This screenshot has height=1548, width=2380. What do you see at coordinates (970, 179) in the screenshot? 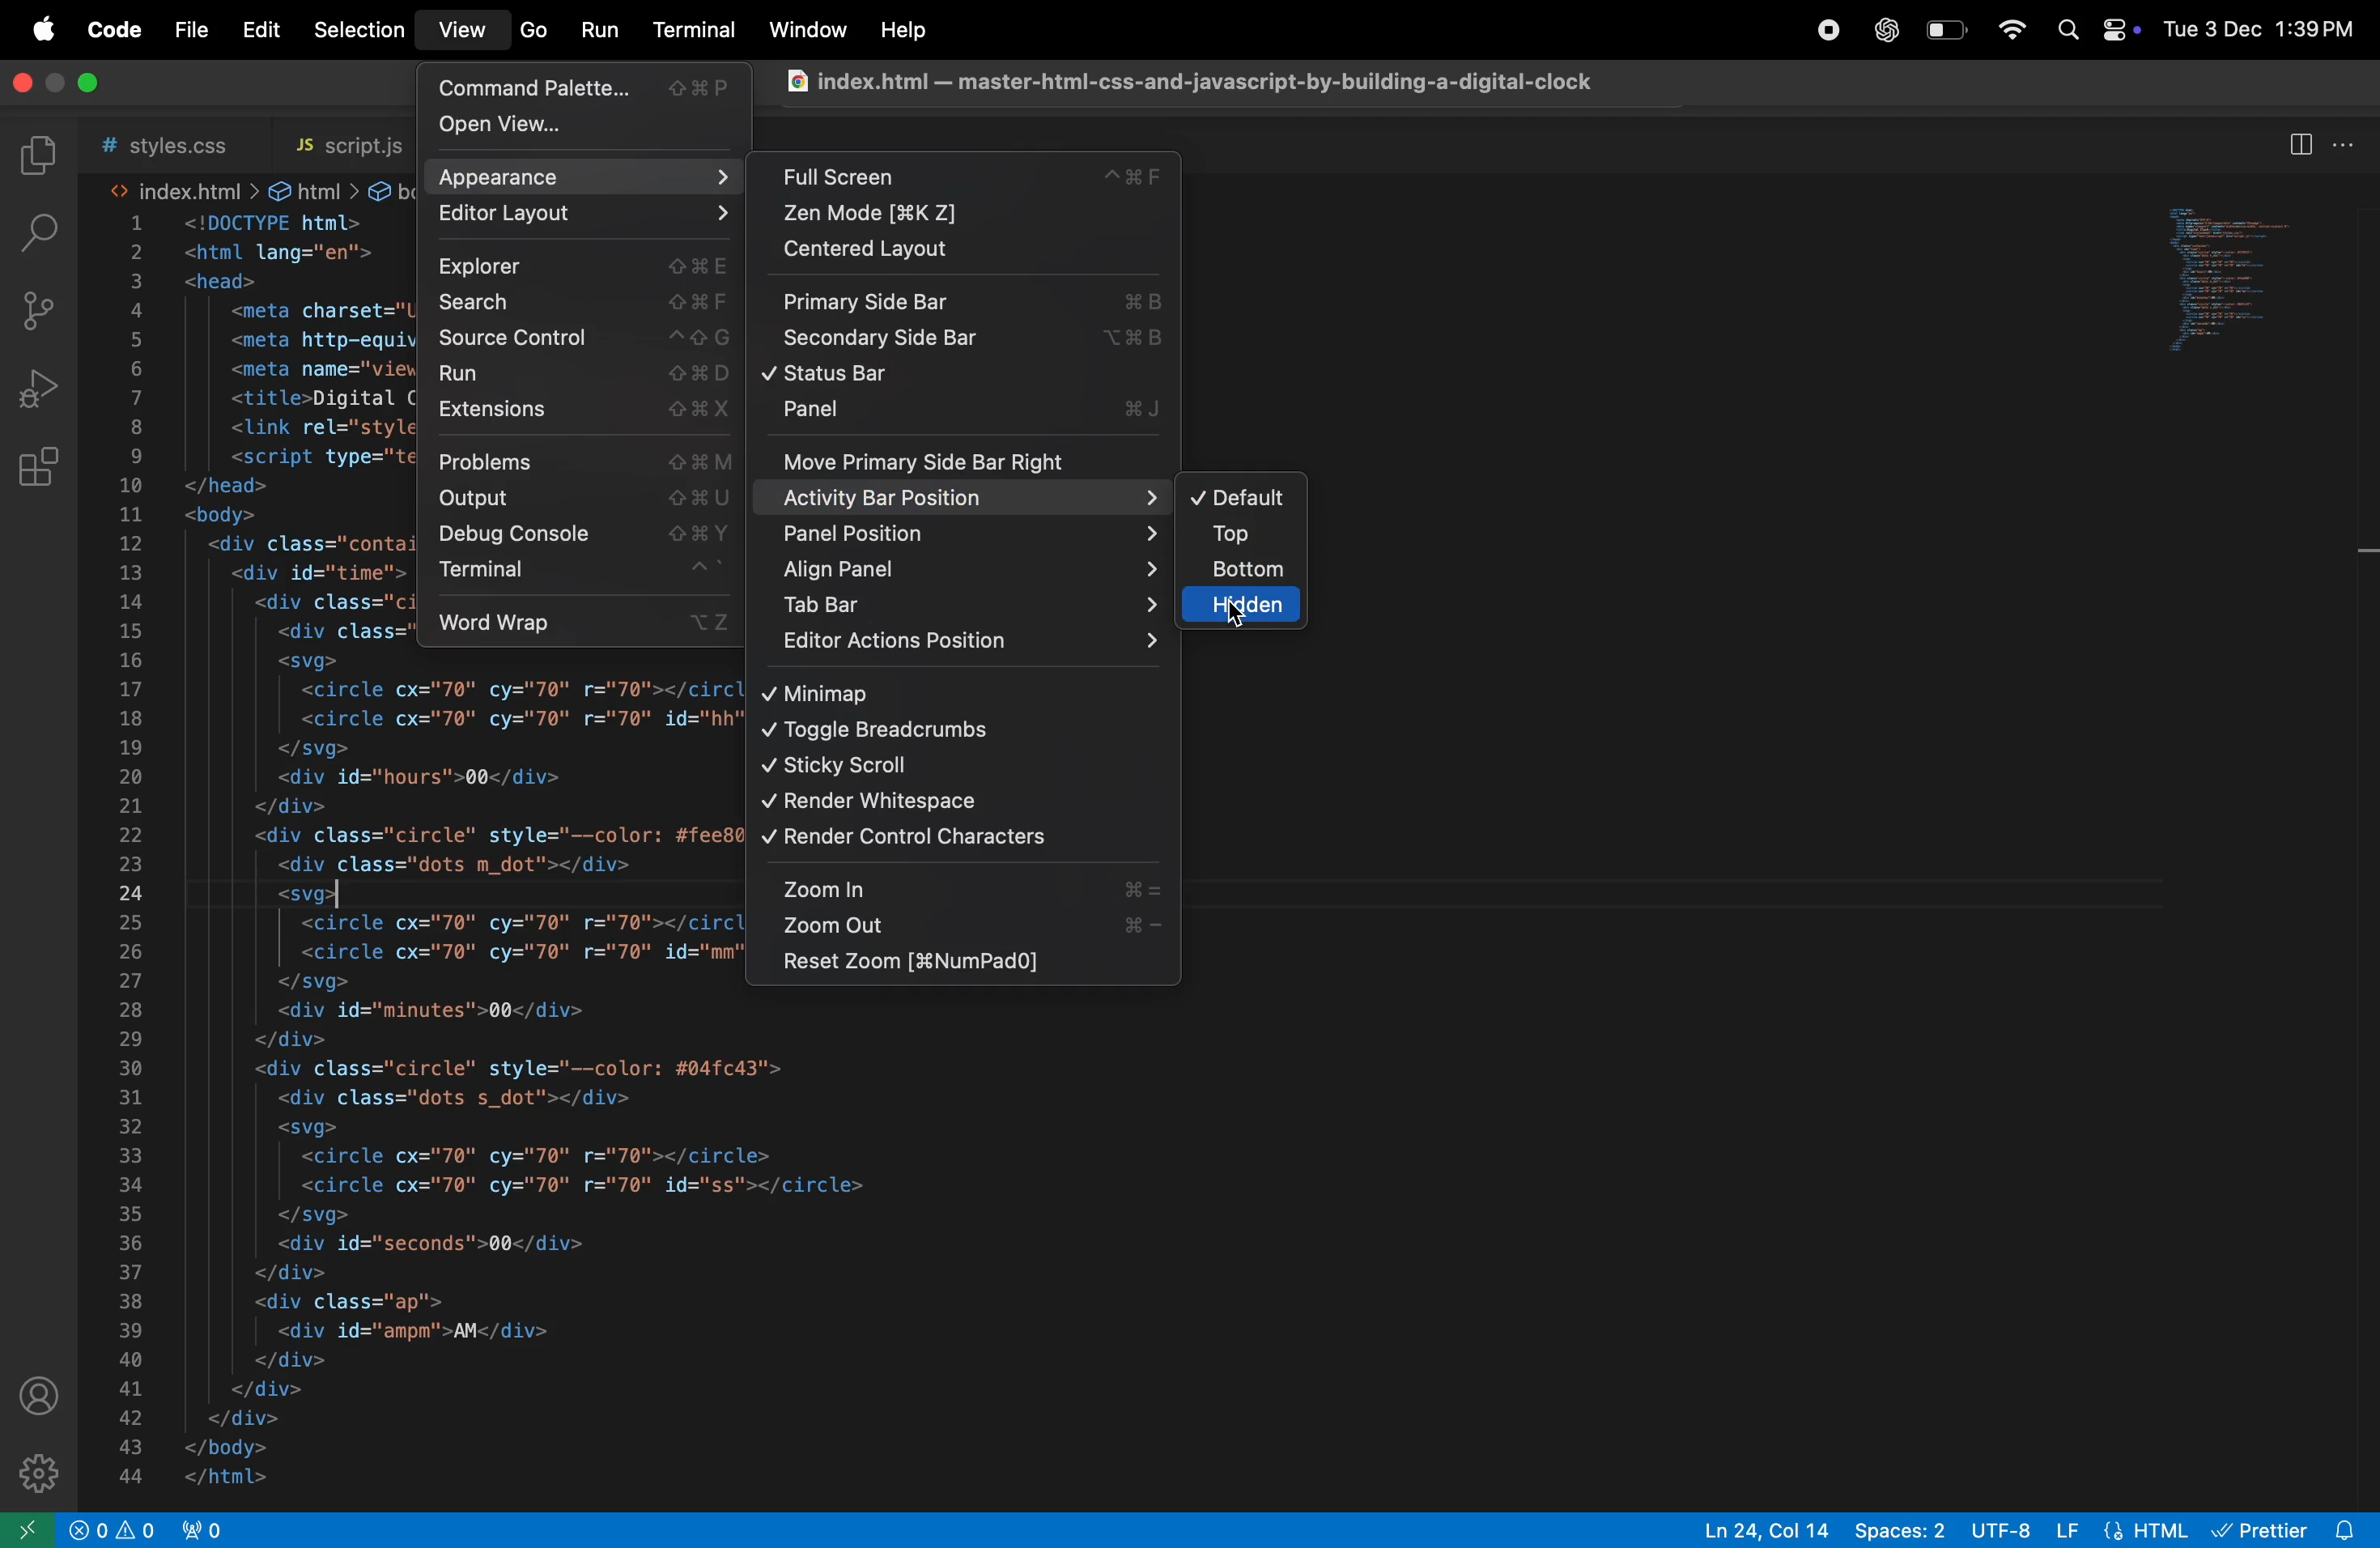
I see `full screen` at bounding box center [970, 179].